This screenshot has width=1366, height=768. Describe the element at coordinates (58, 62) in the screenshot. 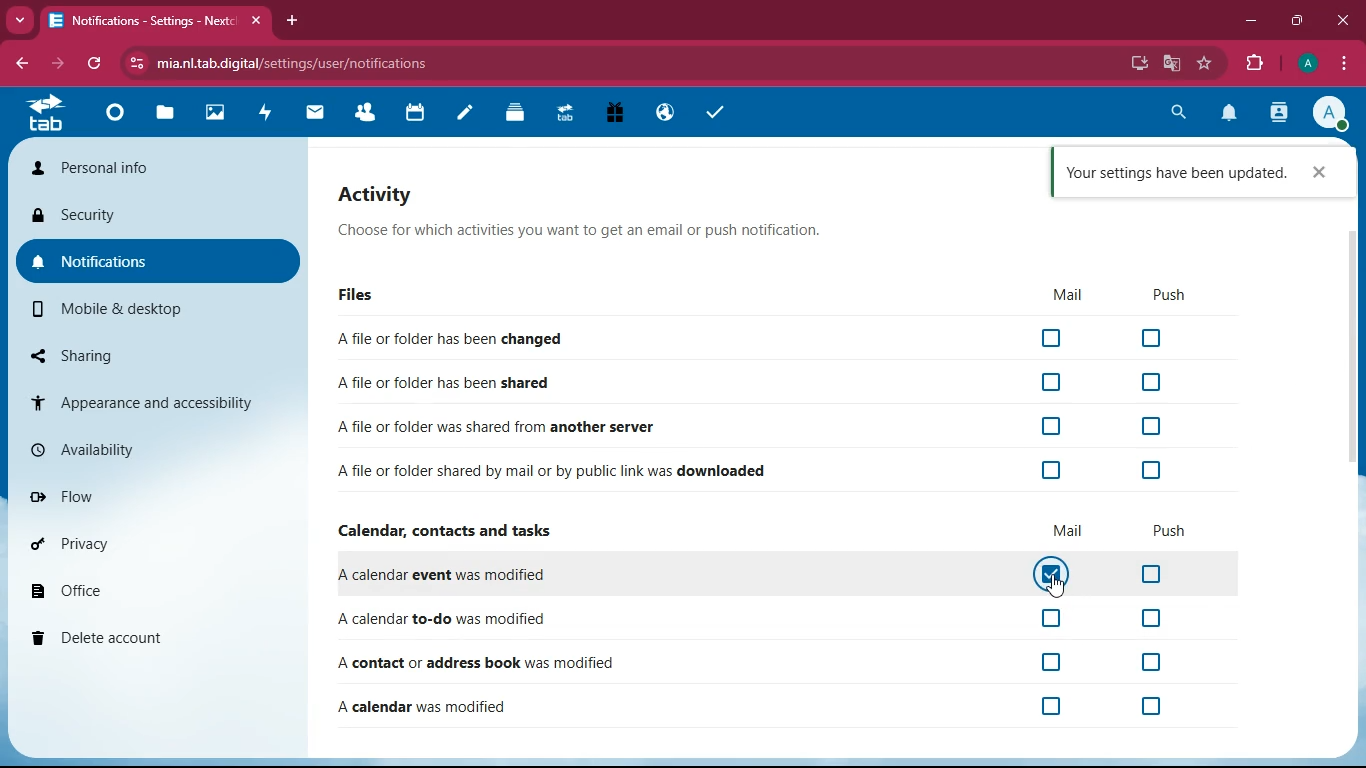

I see `forward` at that location.